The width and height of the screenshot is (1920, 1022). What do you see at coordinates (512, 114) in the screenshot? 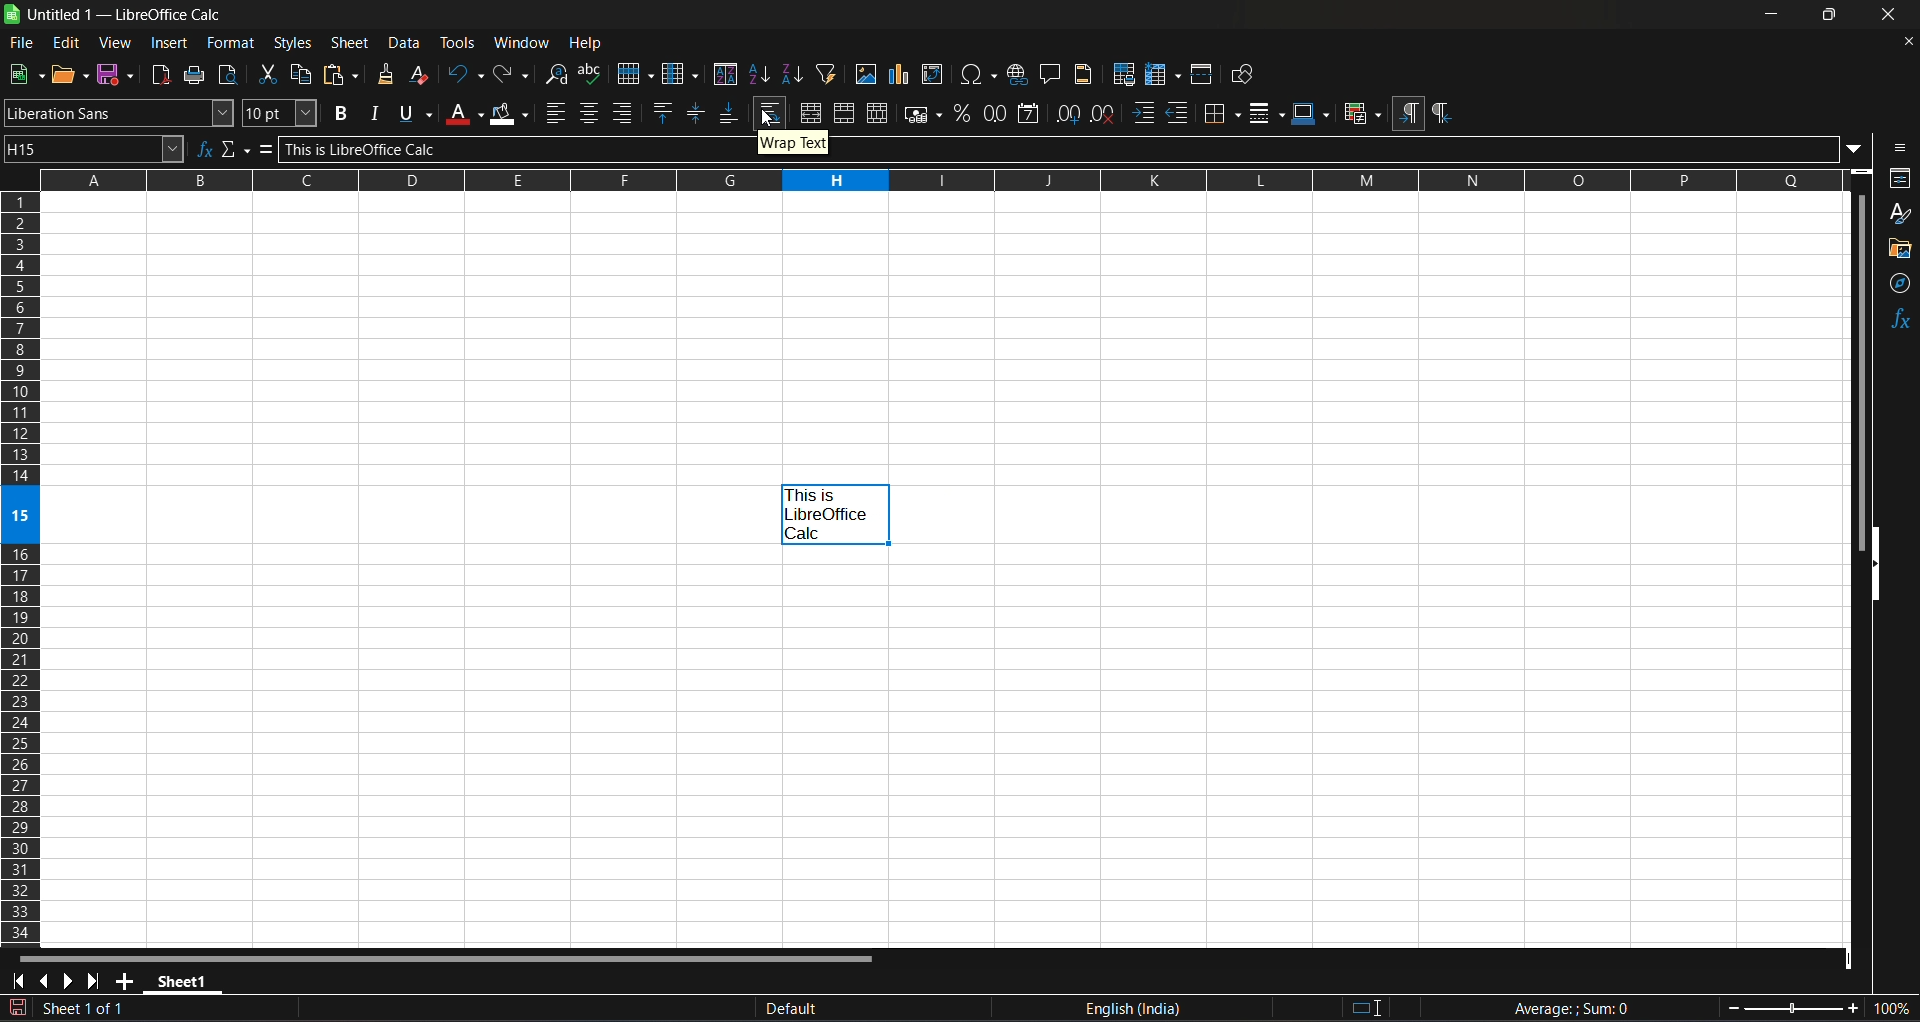
I see `background color` at bounding box center [512, 114].